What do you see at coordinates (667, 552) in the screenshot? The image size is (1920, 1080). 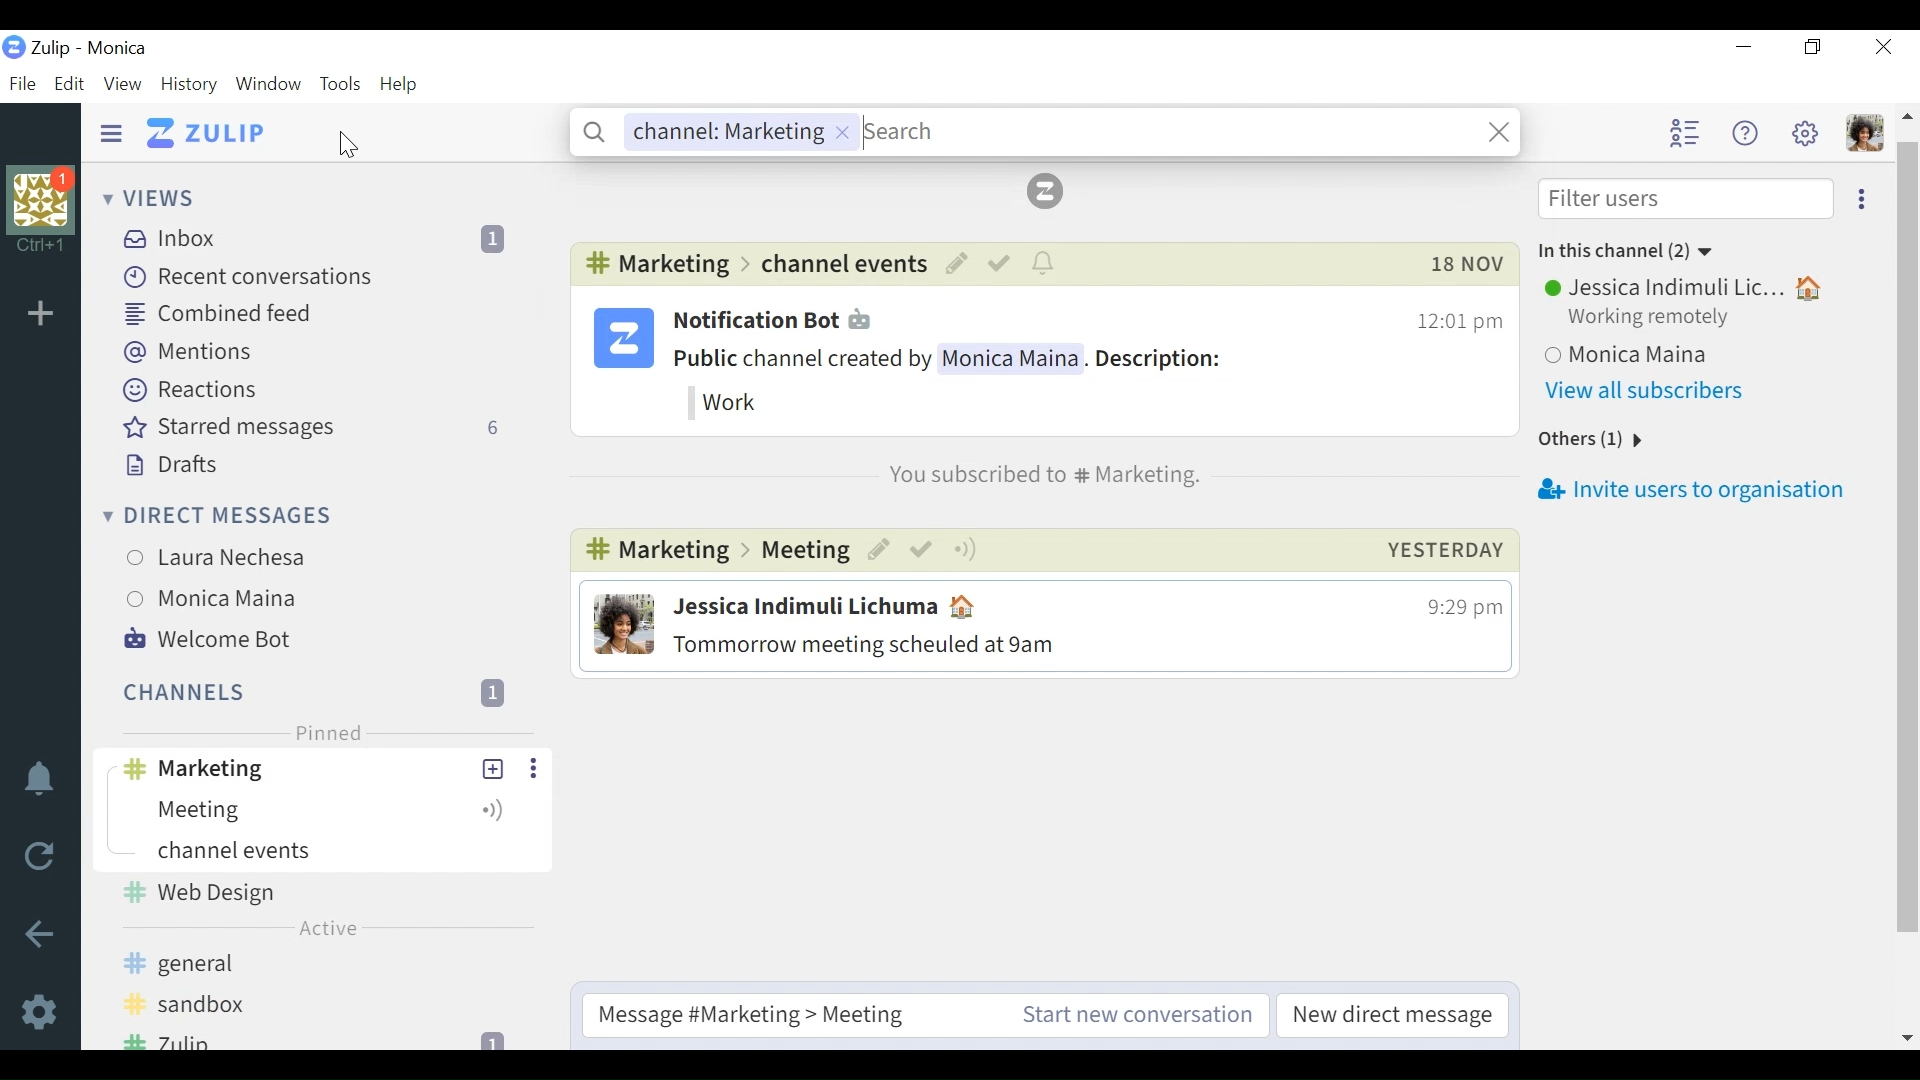 I see `#channel` at bounding box center [667, 552].